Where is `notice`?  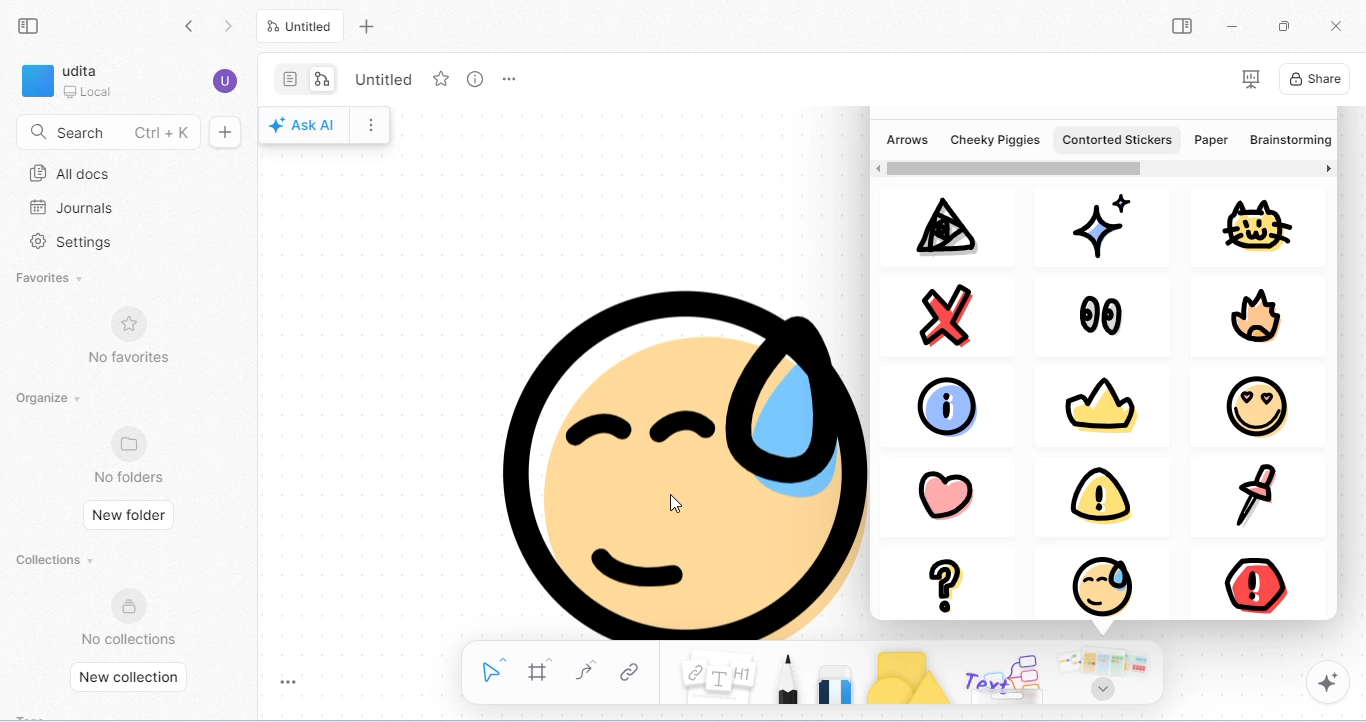
notice is located at coordinates (1110, 576).